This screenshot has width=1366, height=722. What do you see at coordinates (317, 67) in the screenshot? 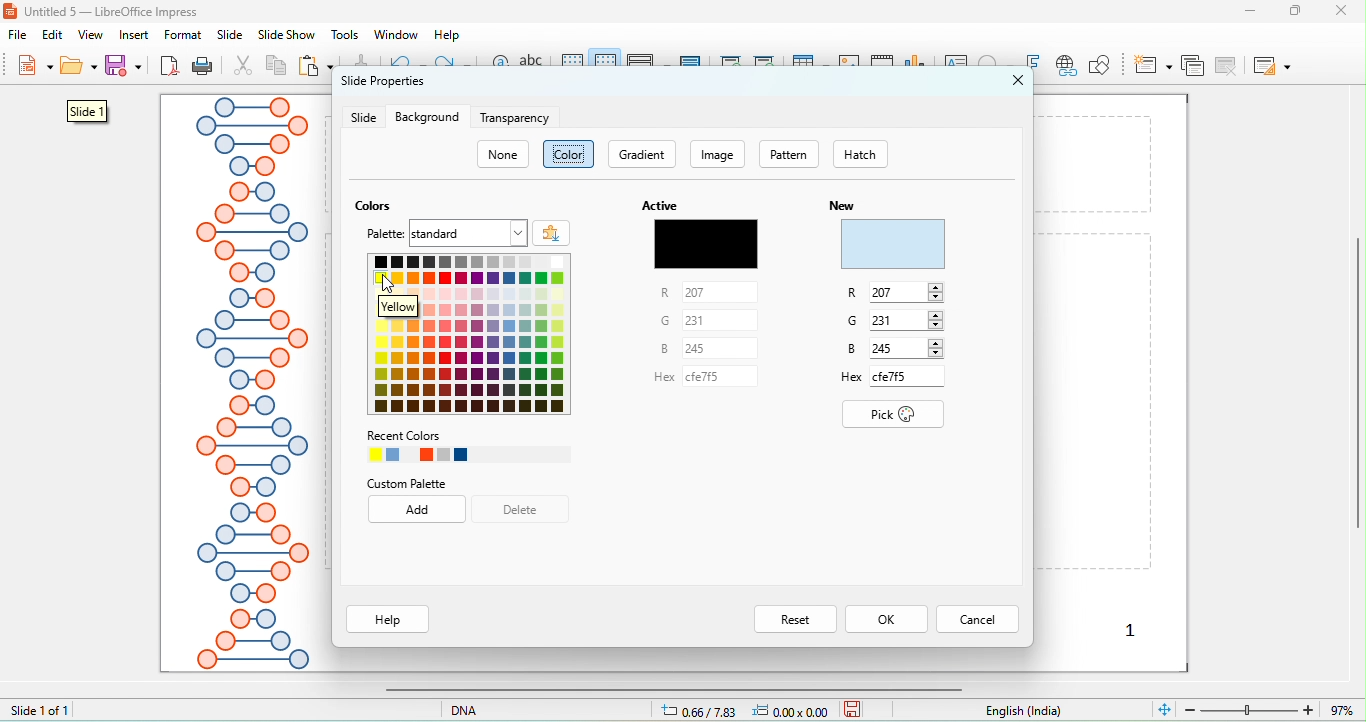
I see `paste` at bounding box center [317, 67].